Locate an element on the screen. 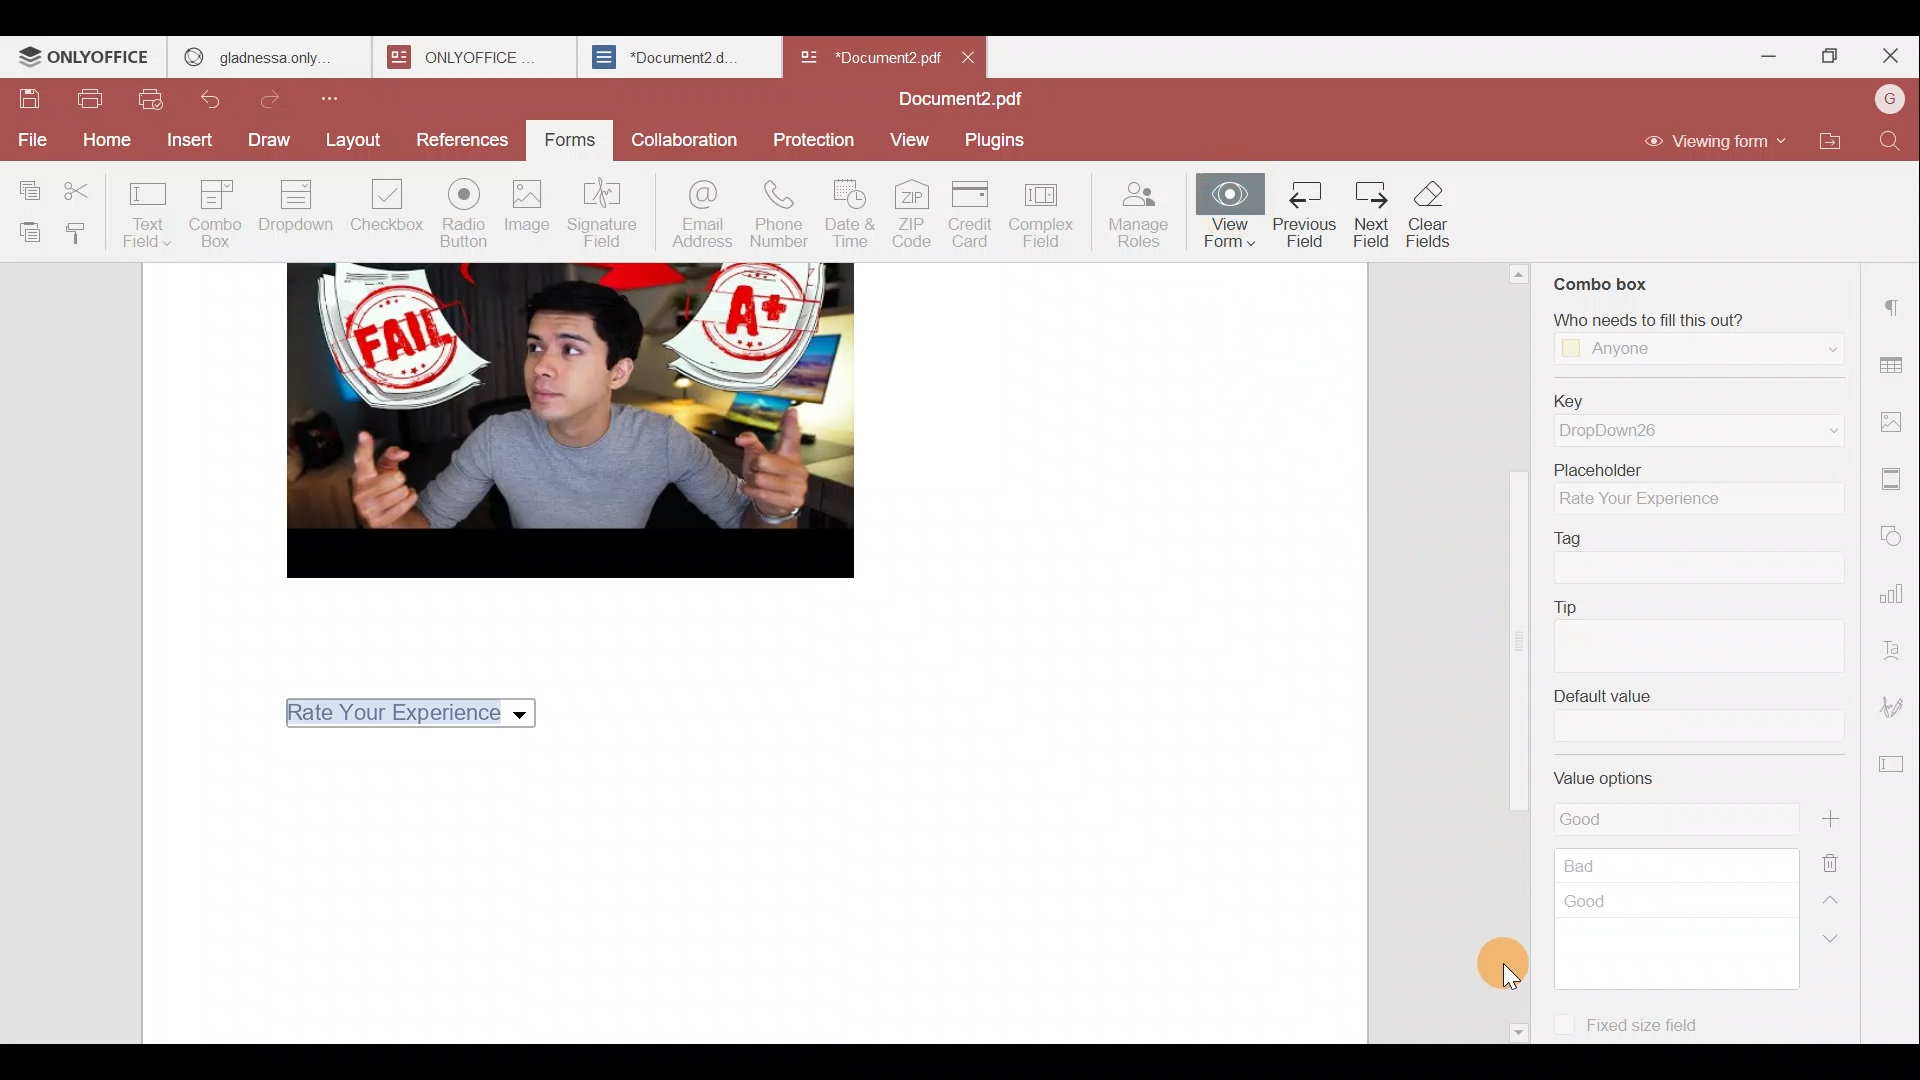 This screenshot has width=1920, height=1080. Signature settings is located at coordinates (1895, 702).